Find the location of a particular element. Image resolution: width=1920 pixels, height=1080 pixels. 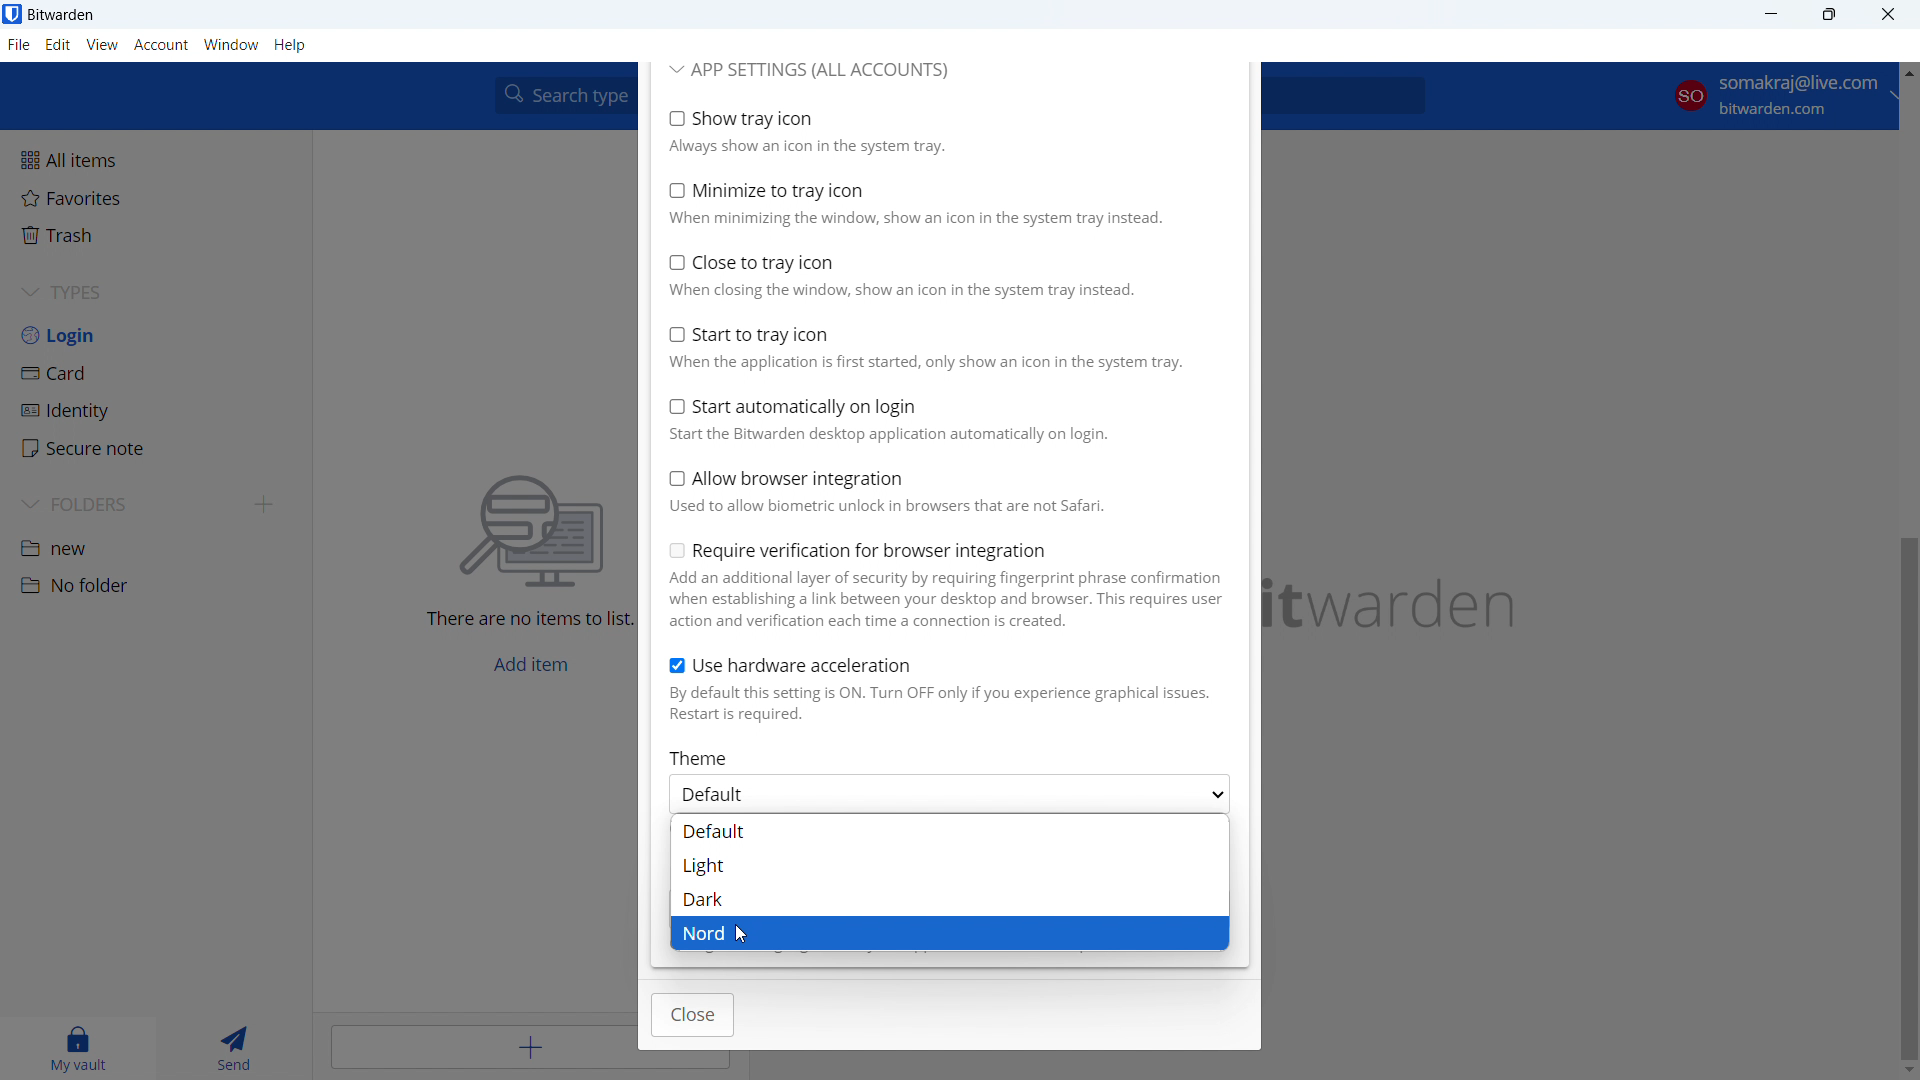

add item is located at coordinates (482, 1045).